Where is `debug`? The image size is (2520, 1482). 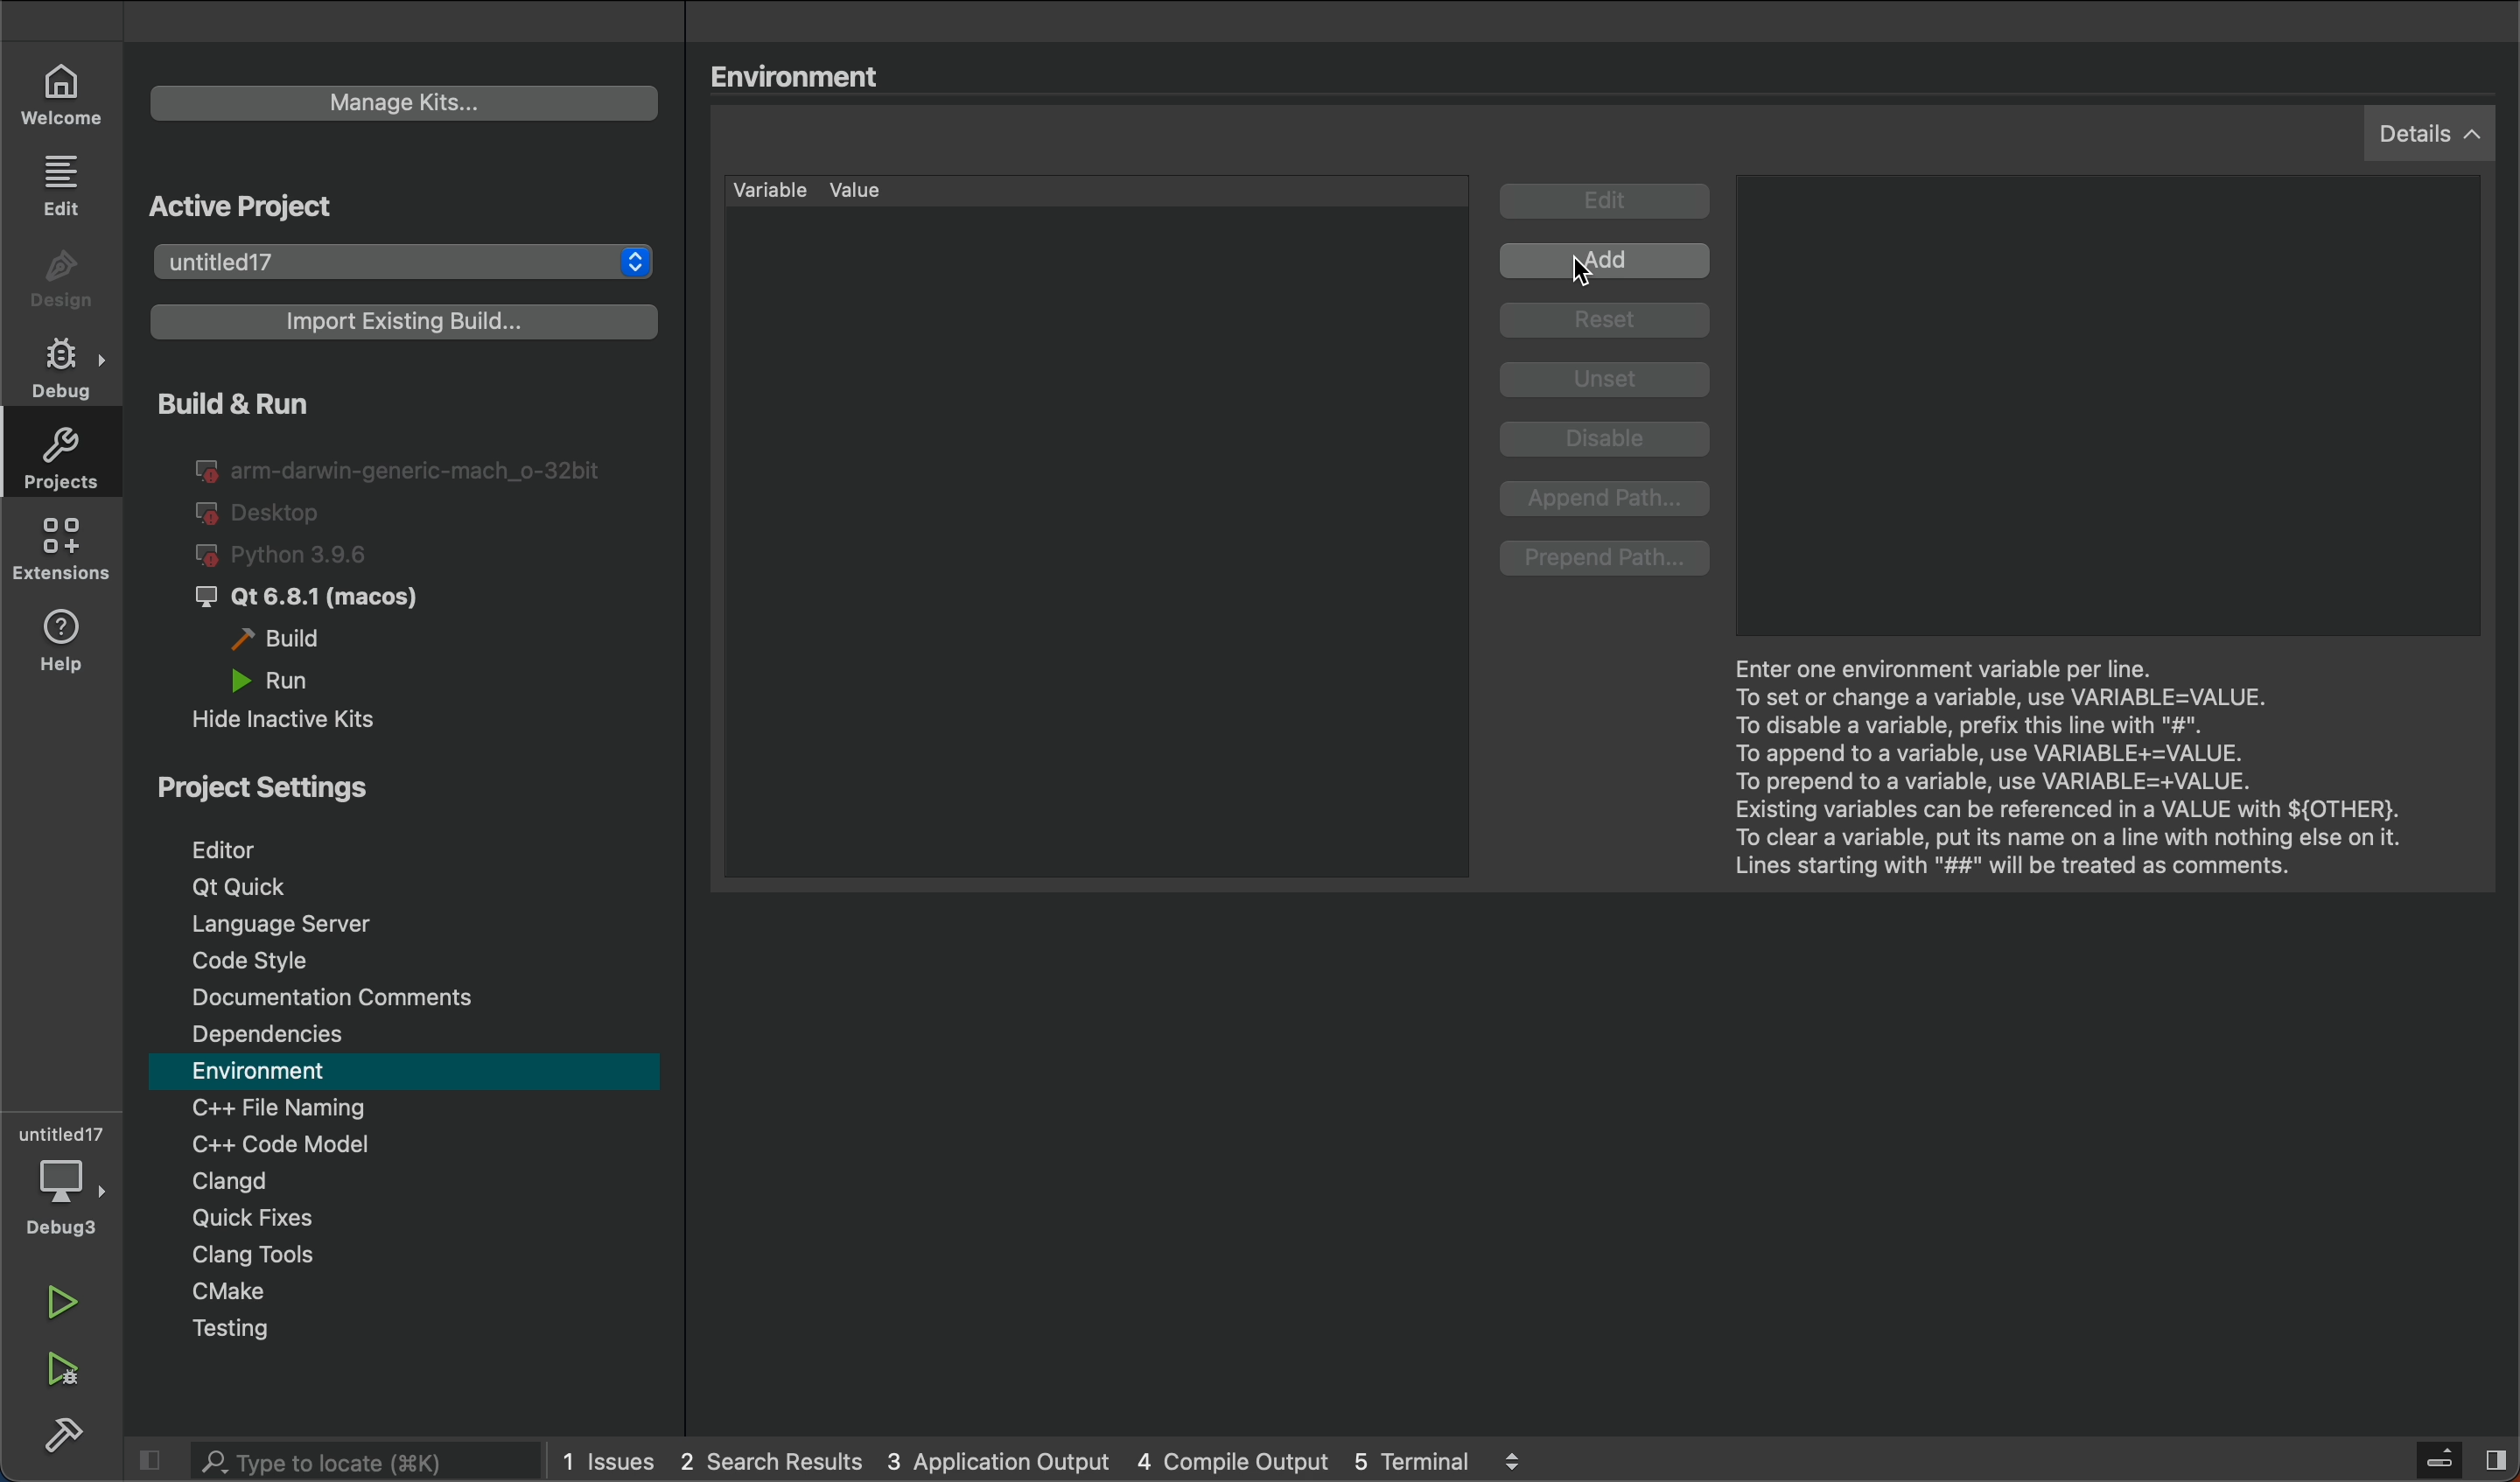
debug is located at coordinates (67, 361).